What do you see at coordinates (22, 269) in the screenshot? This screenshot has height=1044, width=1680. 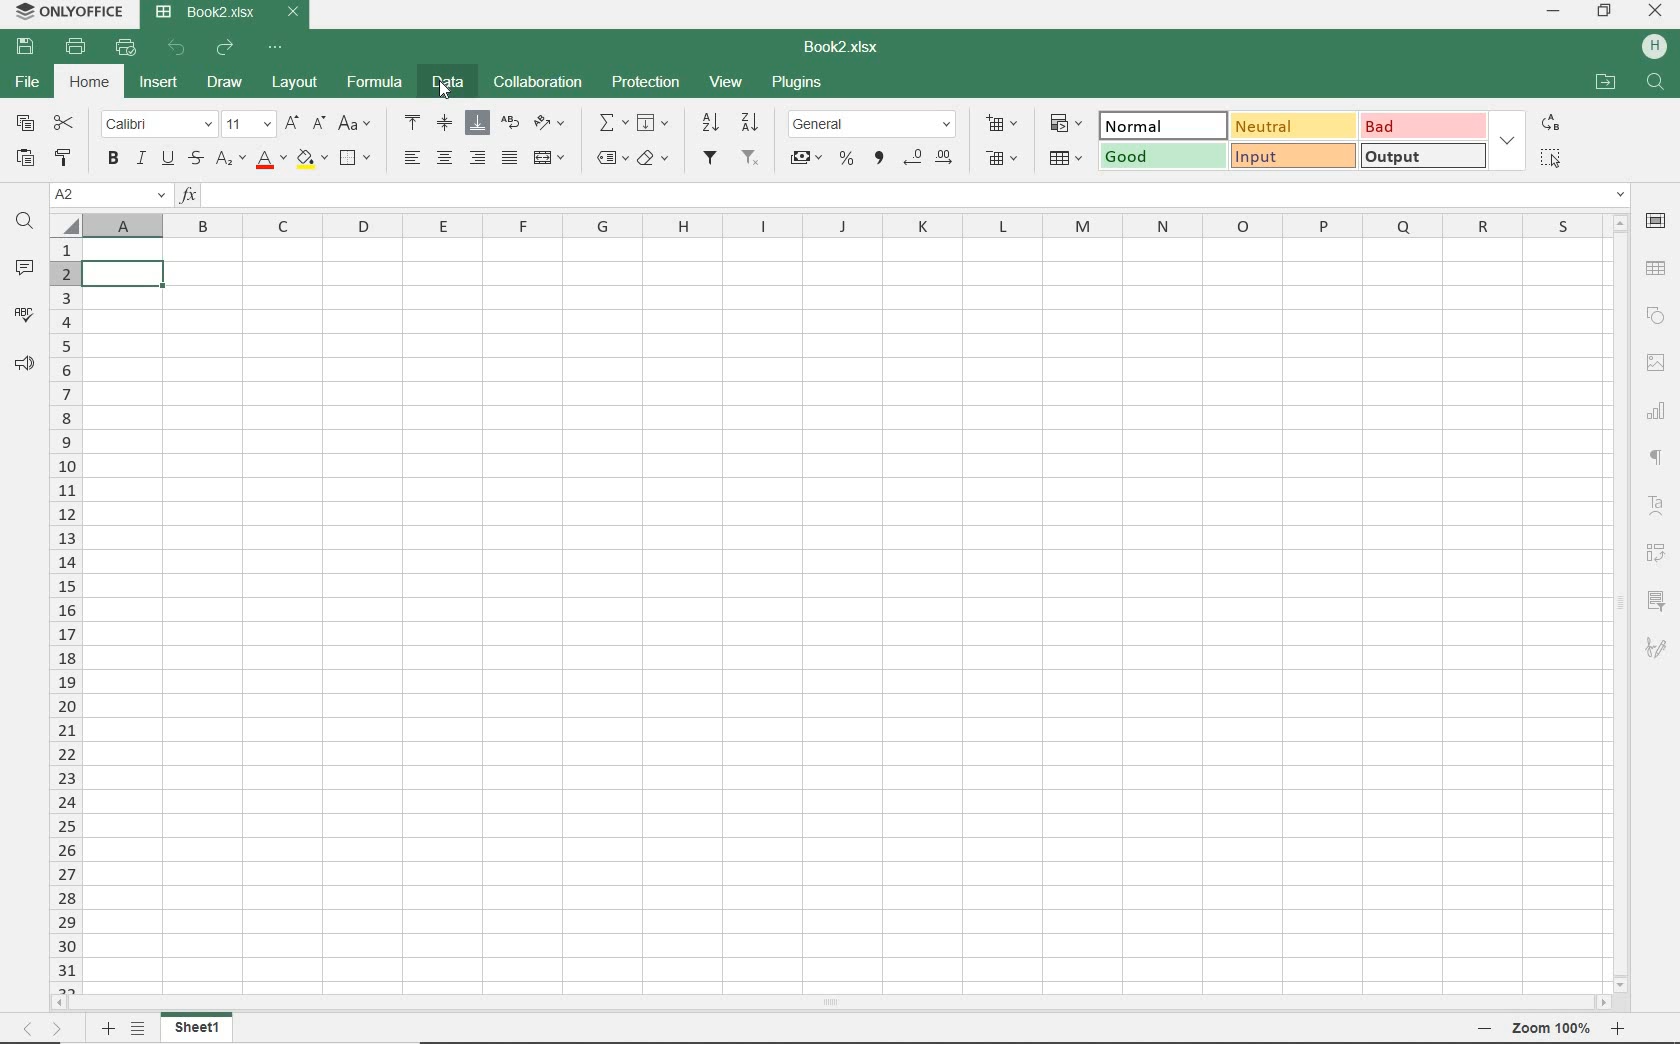 I see `COMMENTS` at bounding box center [22, 269].